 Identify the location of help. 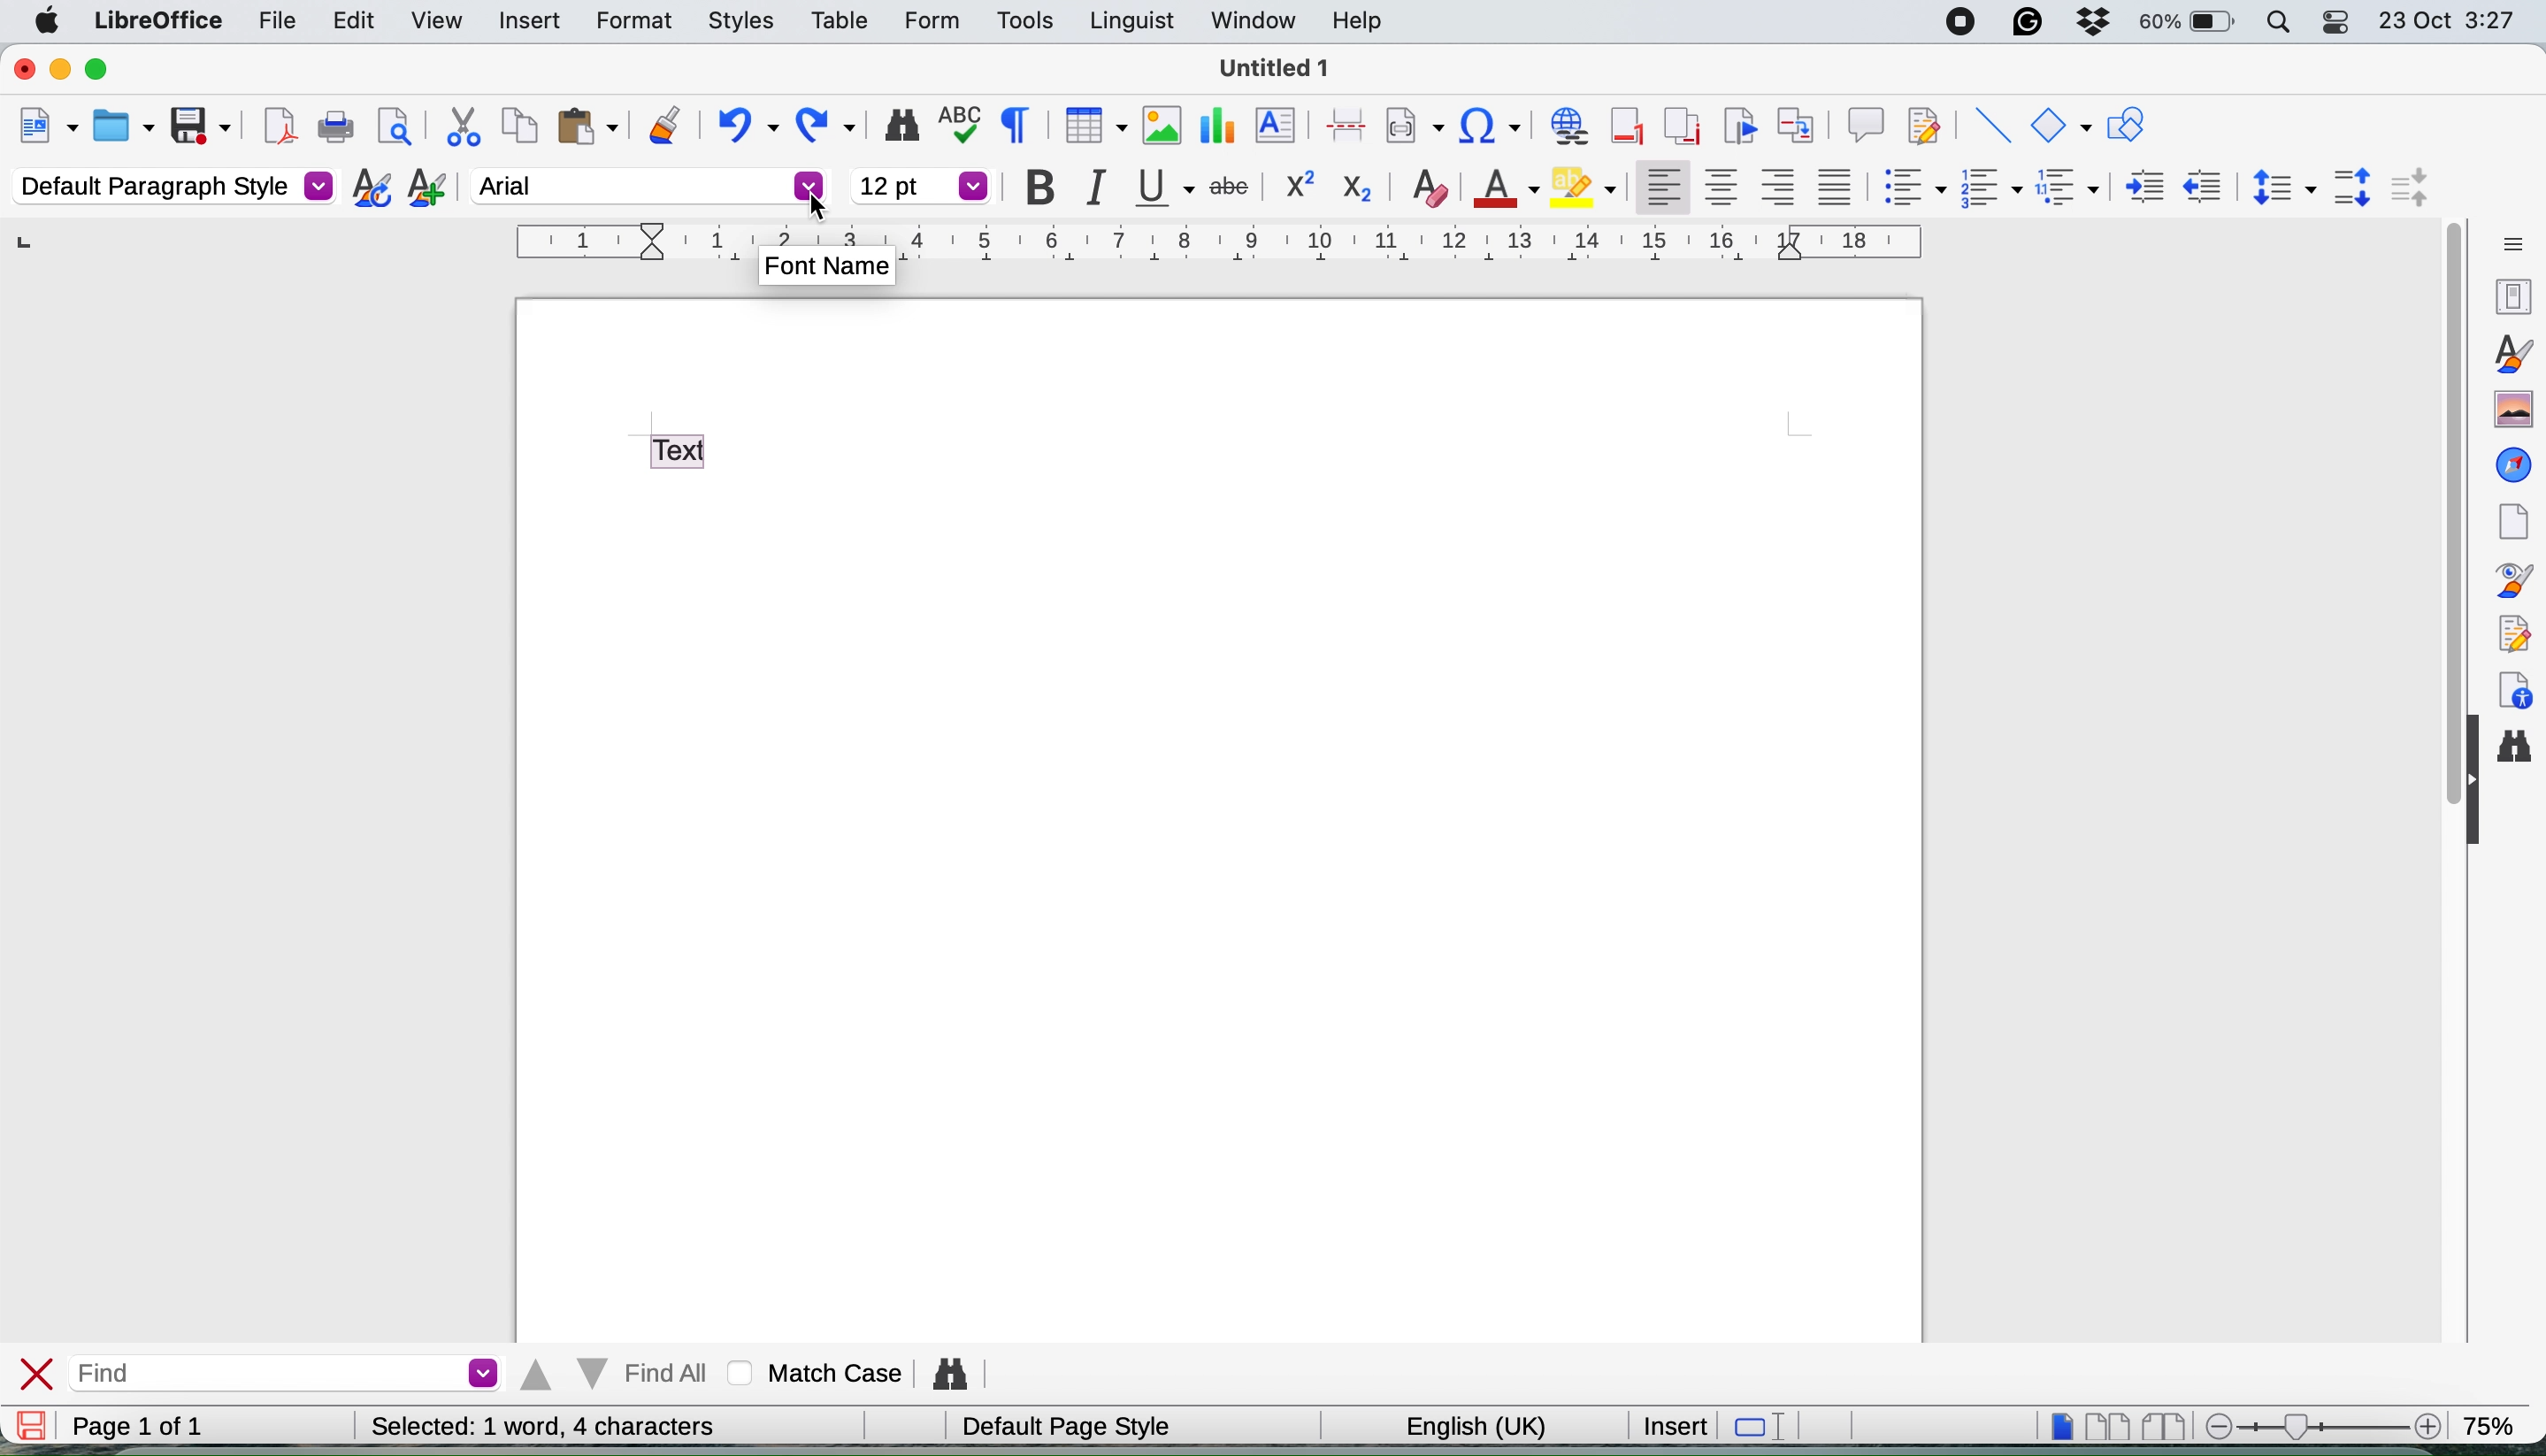
(1357, 22).